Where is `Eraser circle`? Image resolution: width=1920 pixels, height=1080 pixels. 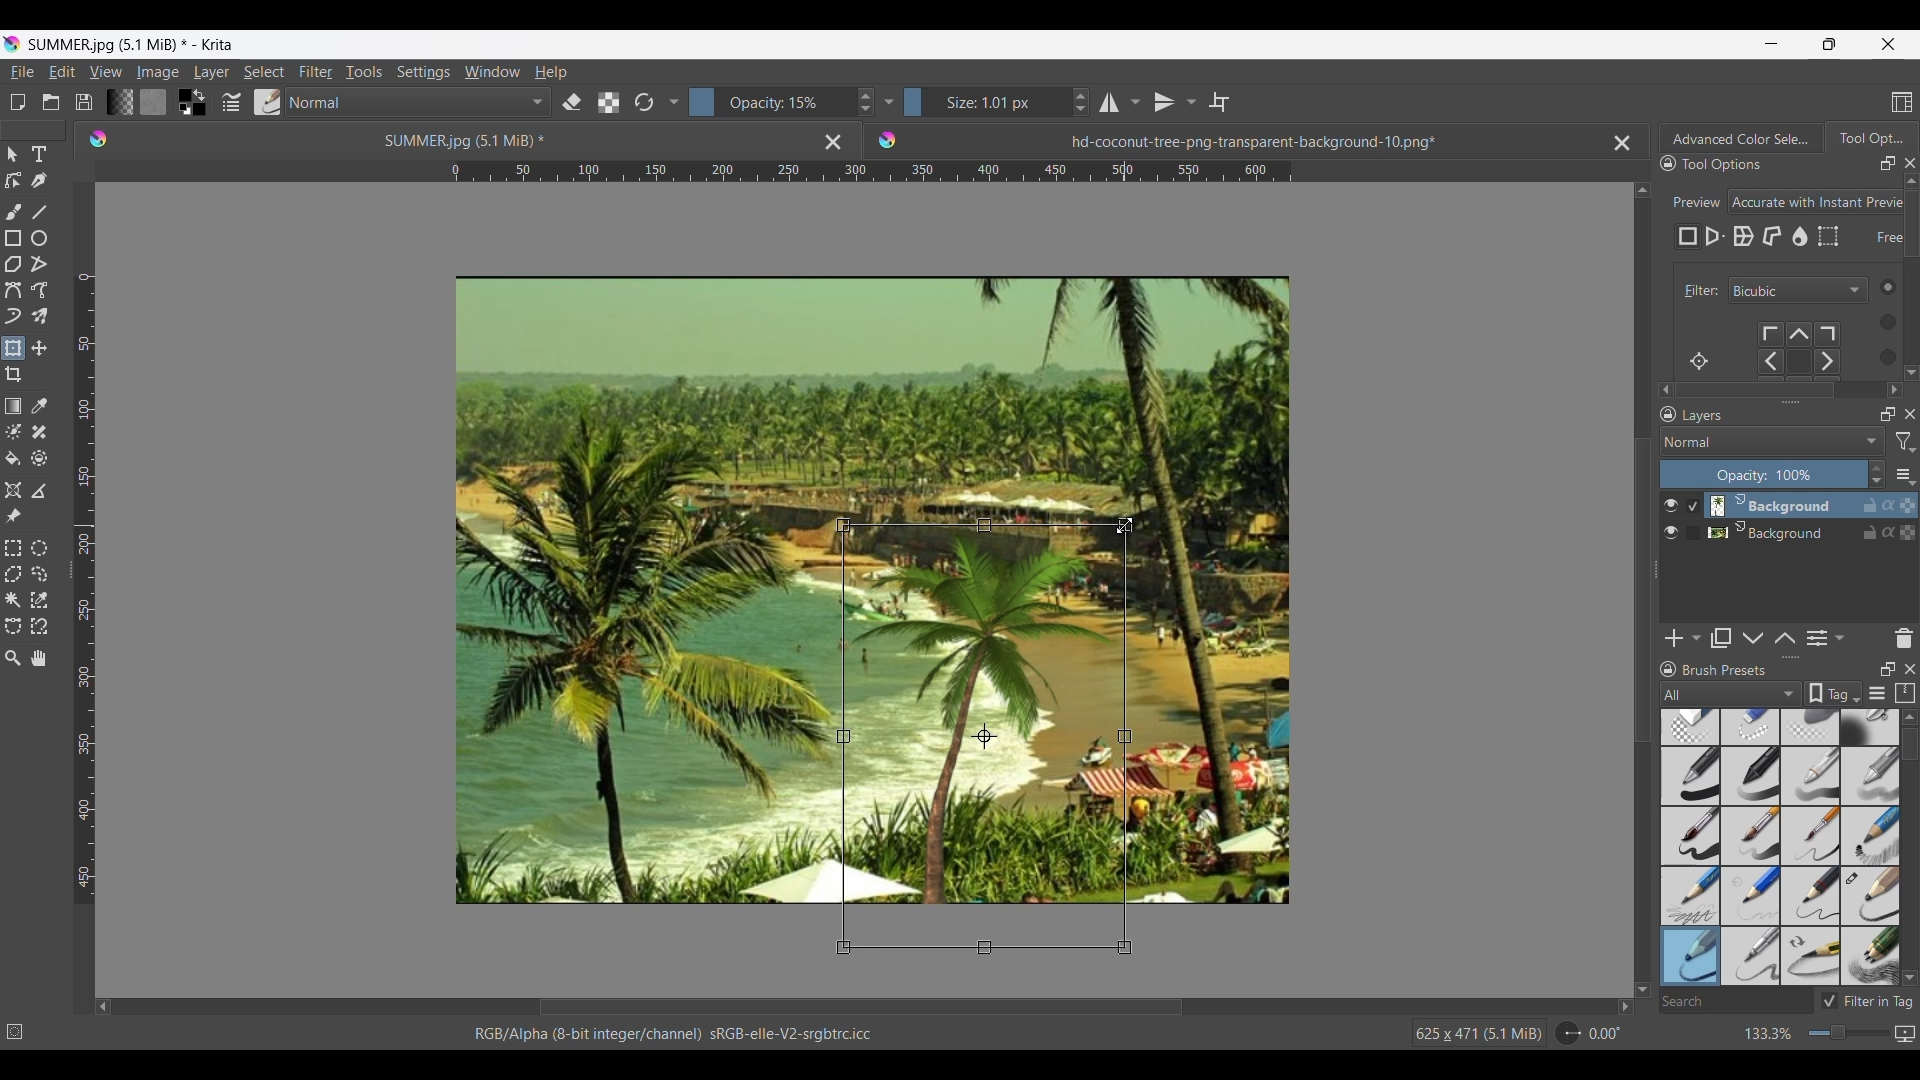 Eraser circle is located at coordinates (1689, 727).